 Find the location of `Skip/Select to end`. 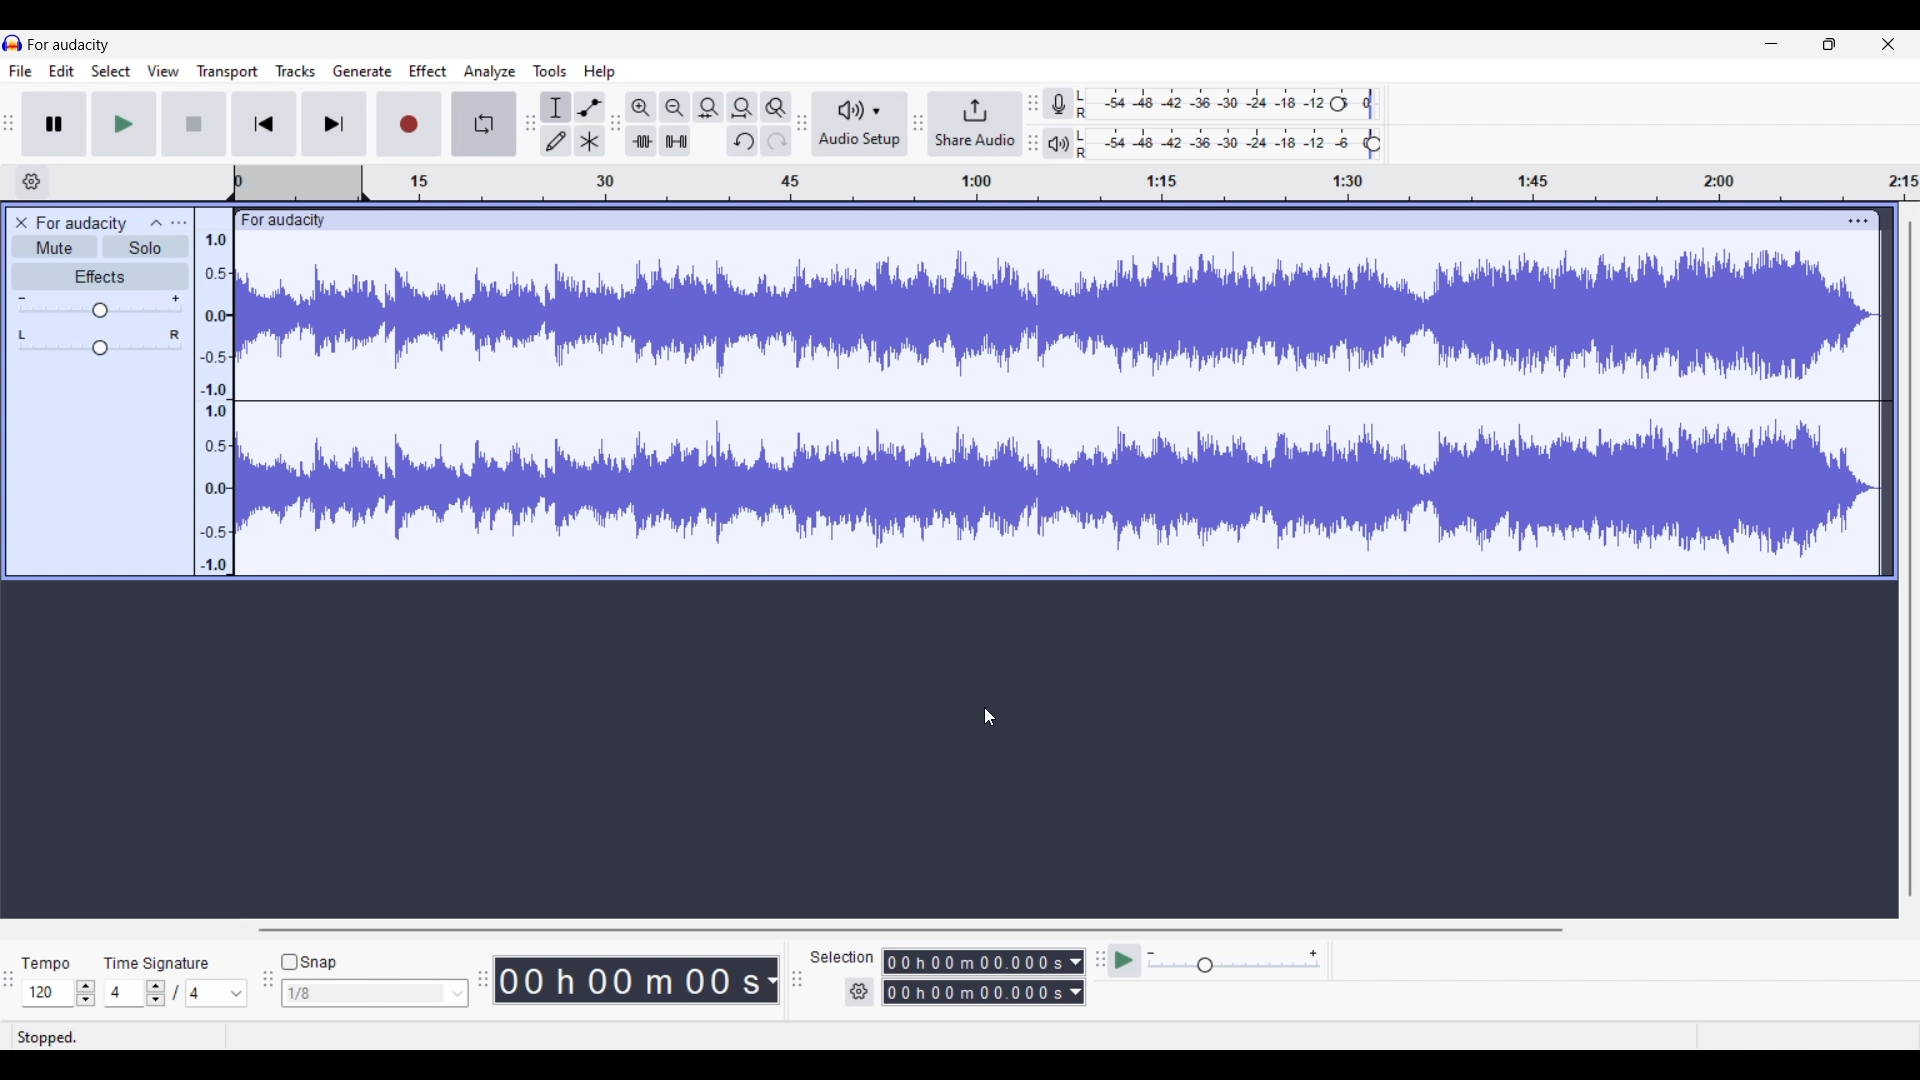

Skip/Select to end is located at coordinates (334, 124).